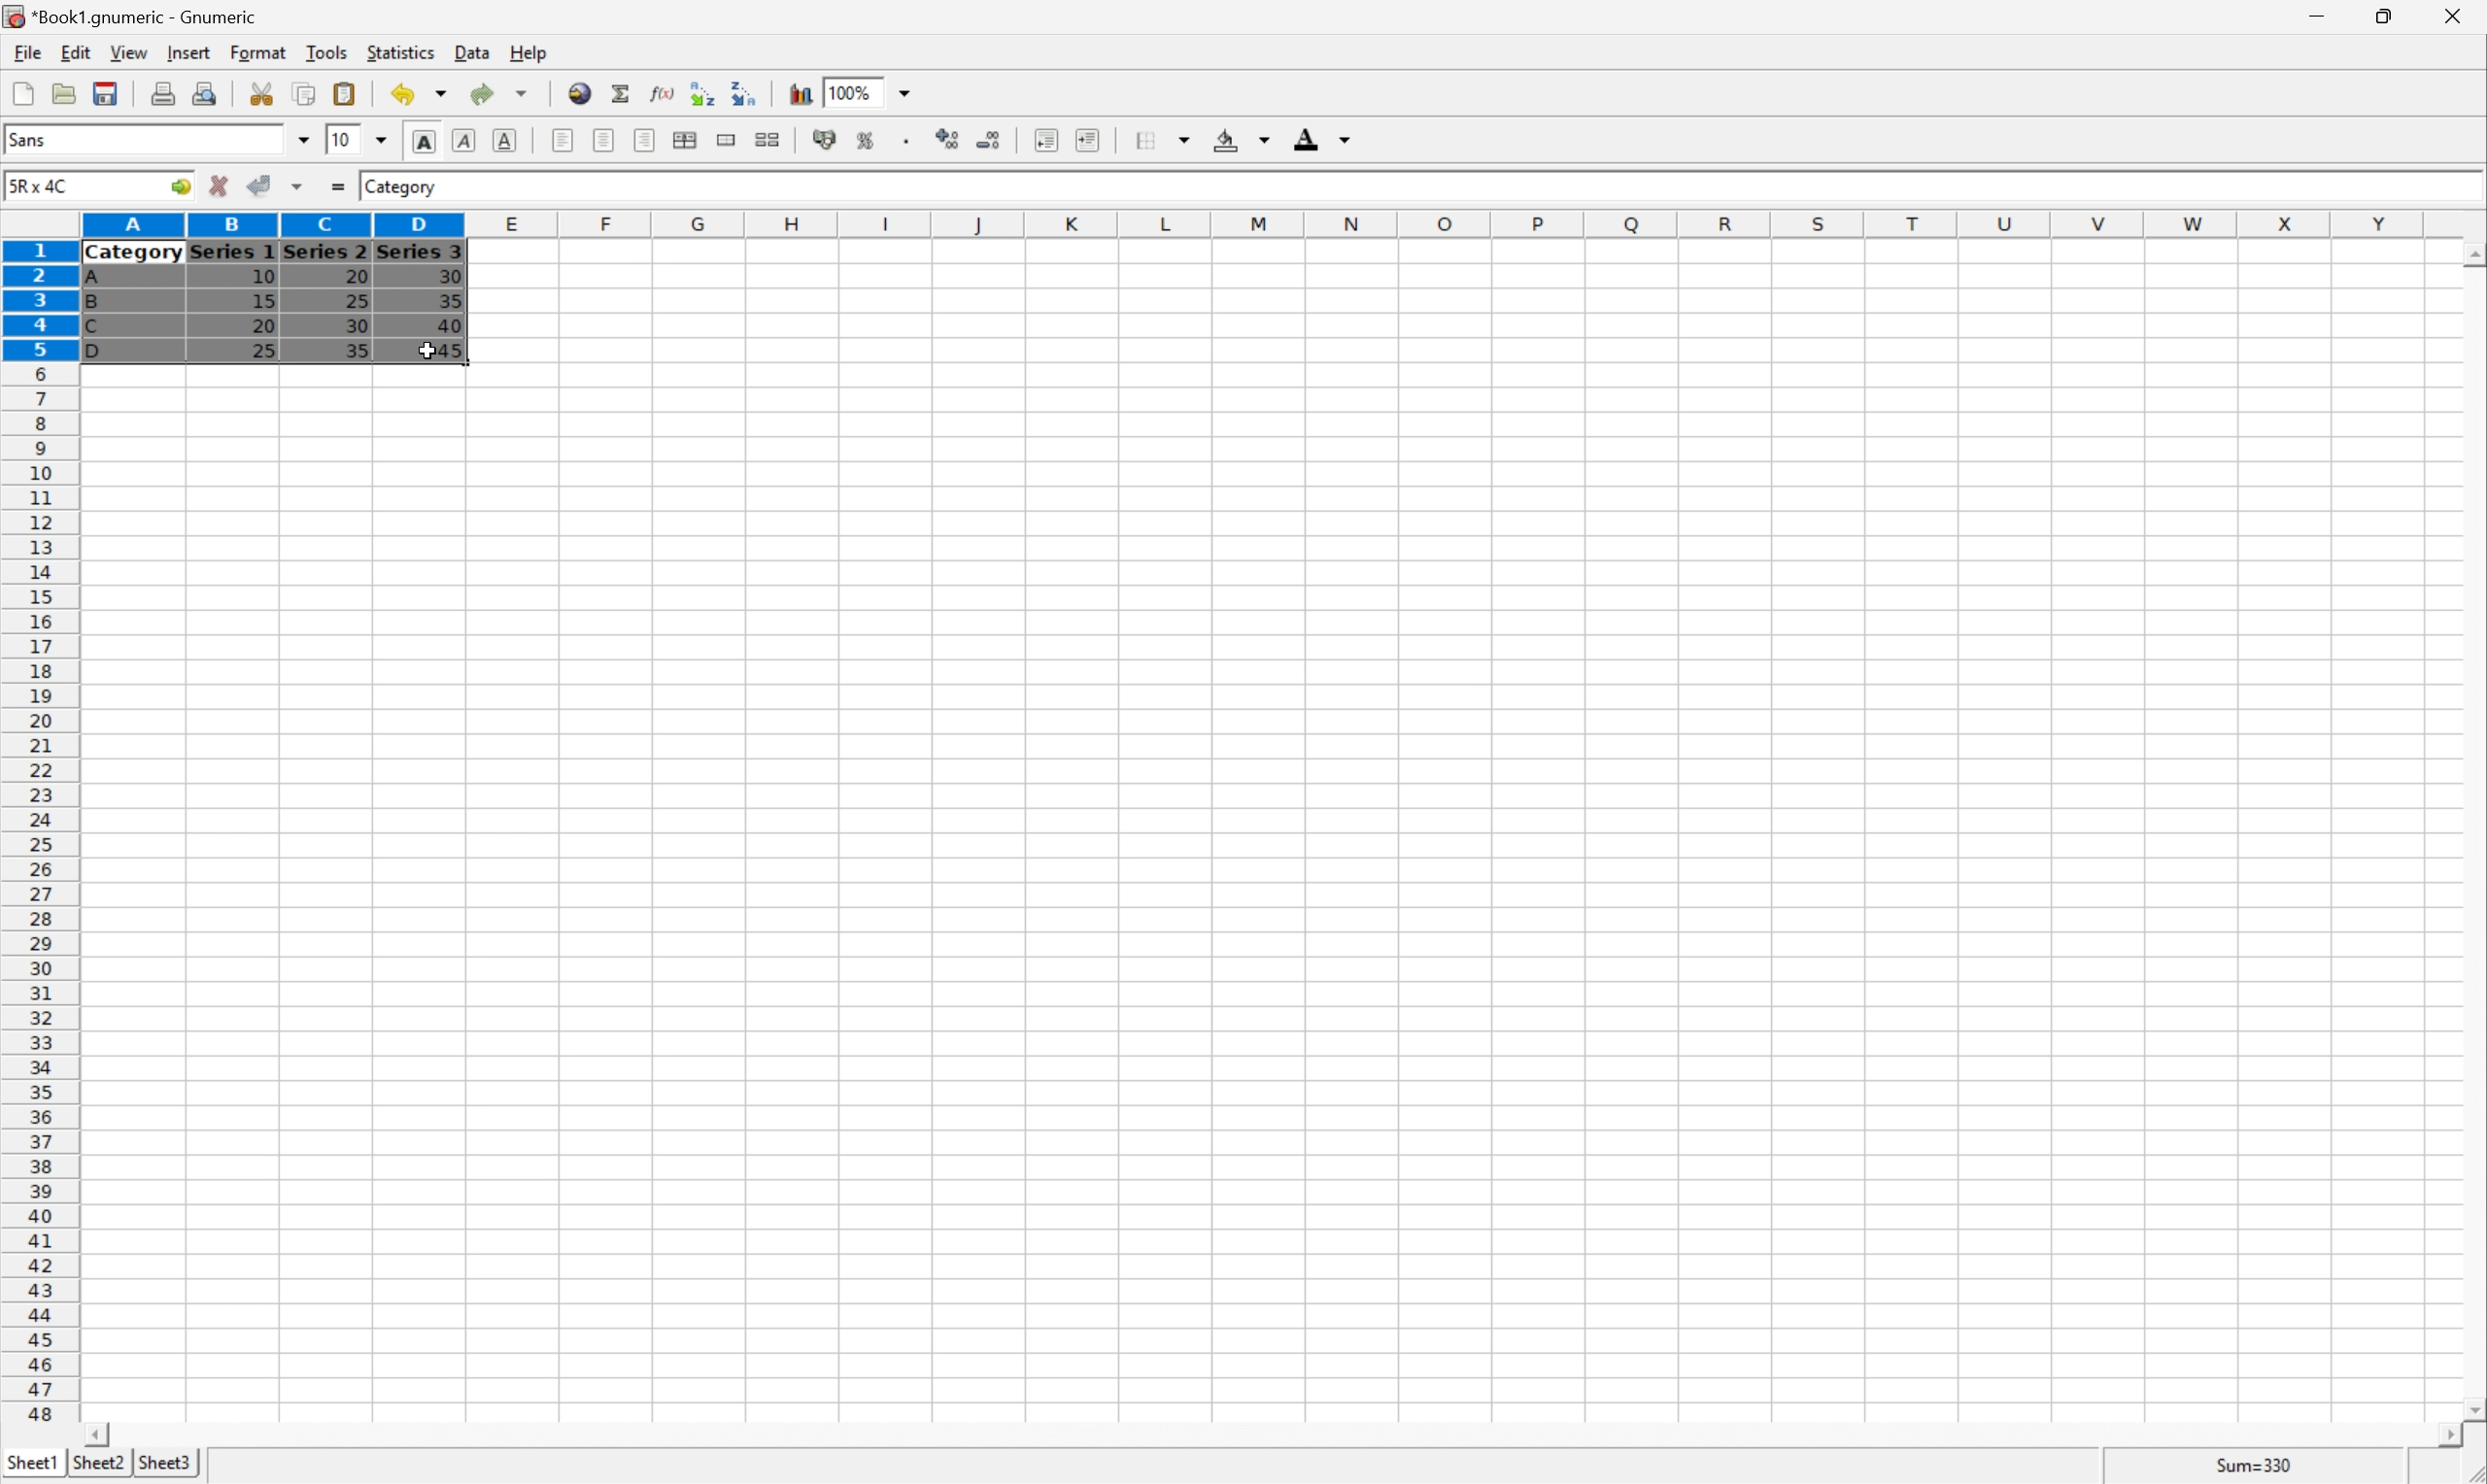 The image size is (2487, 1484). Describe the element at coordinates (219, 182) in the screenshot. I see `Cancel changes` at that location.